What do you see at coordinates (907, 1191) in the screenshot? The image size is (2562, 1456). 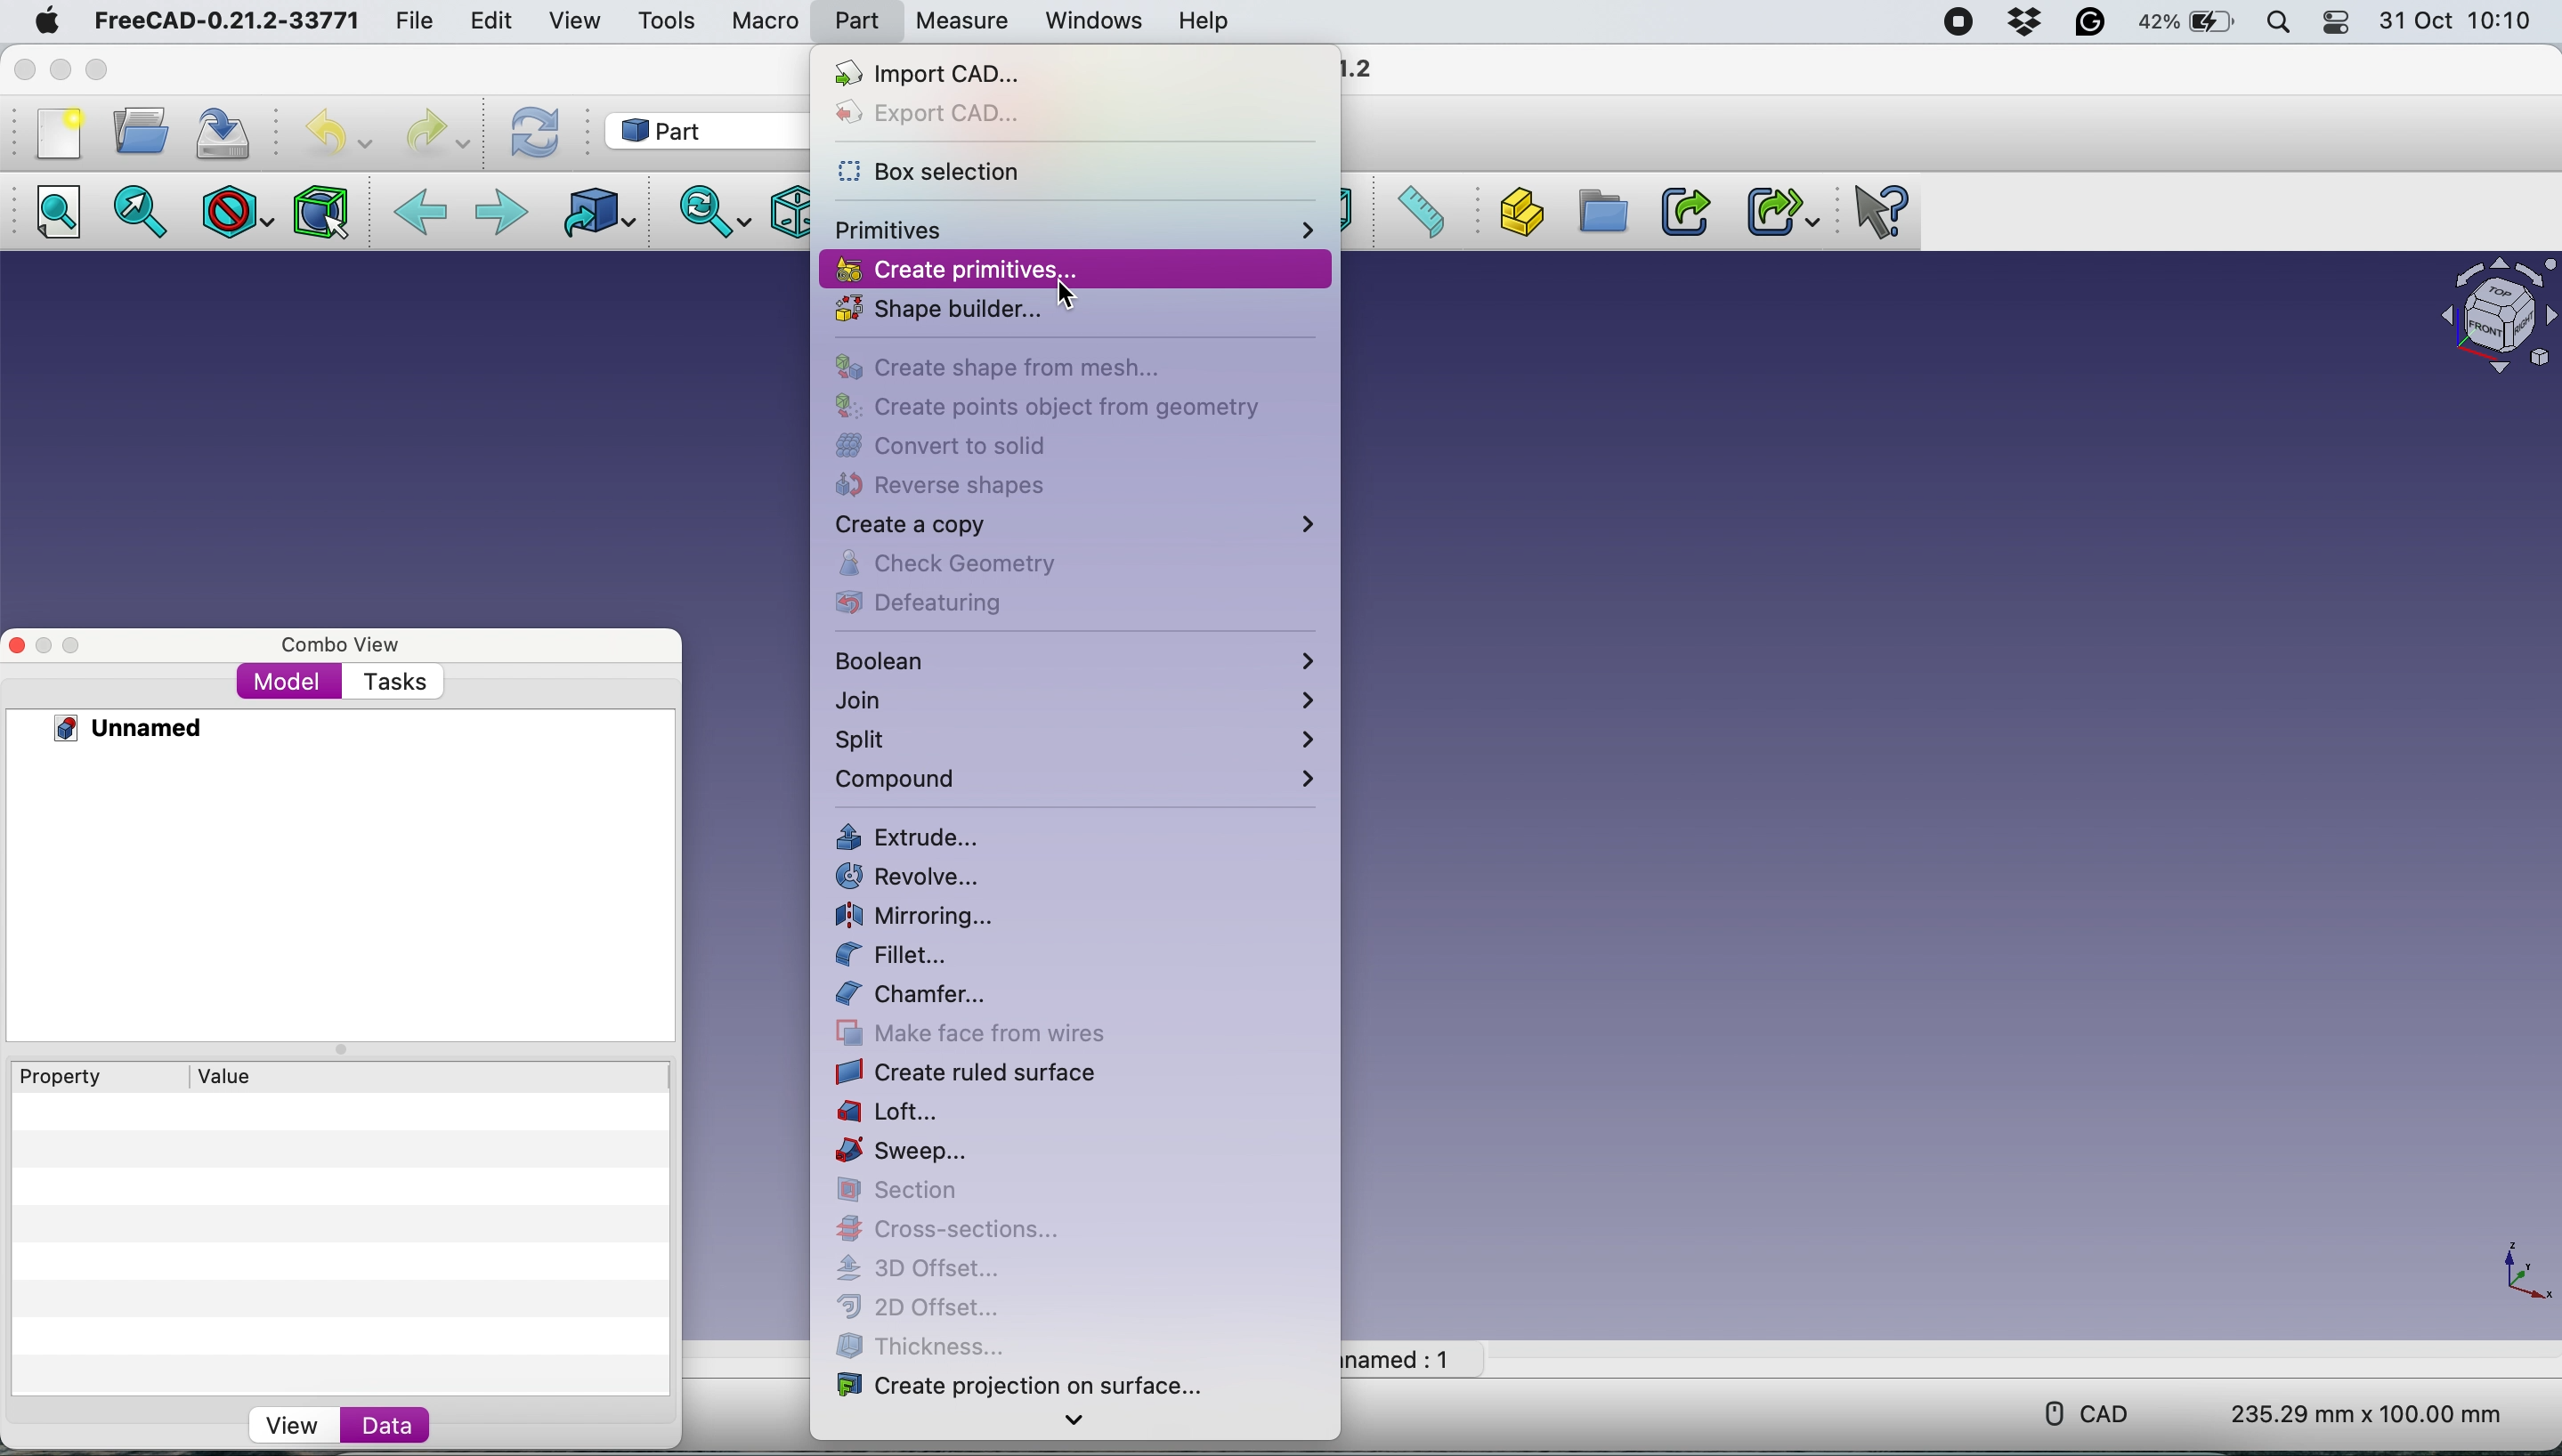 I see `section` at bounding box center [907, 1191].